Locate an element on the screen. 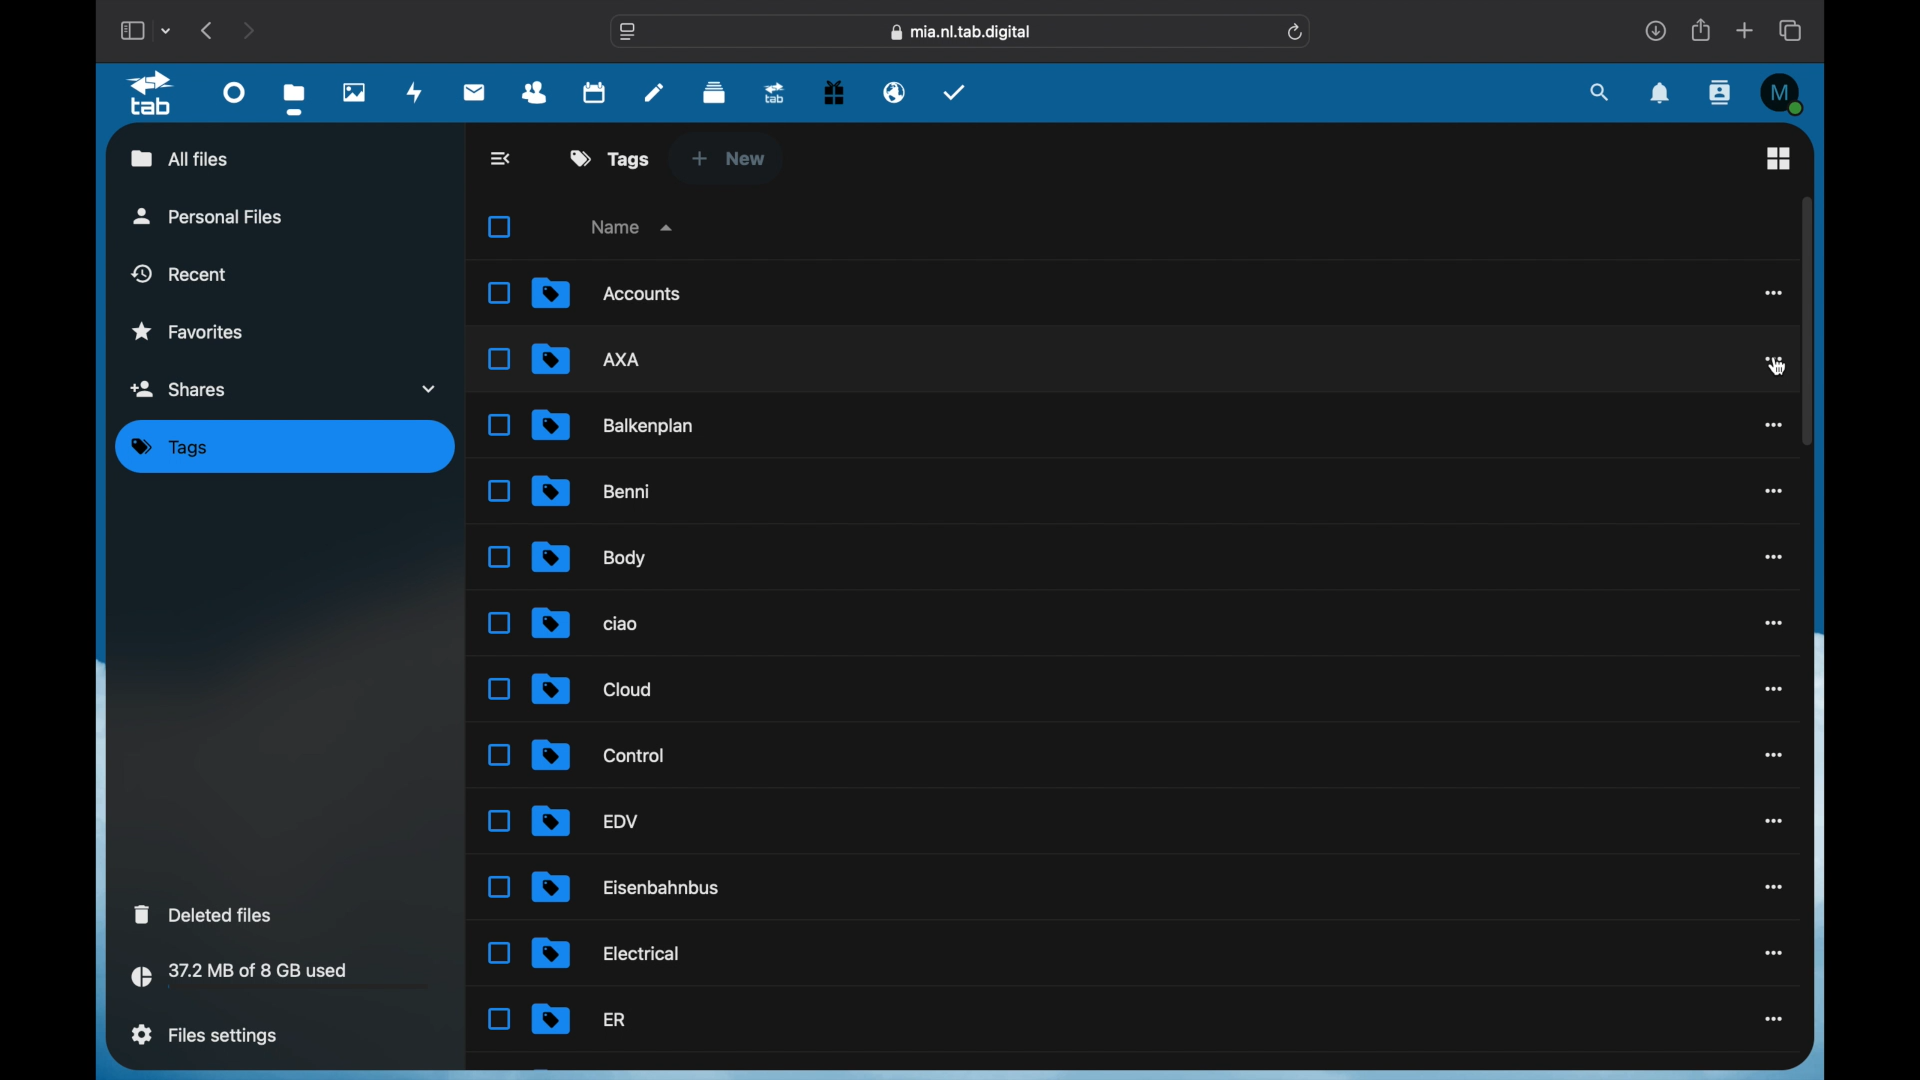 The height and width of the screenshot is (1080, 1920). file is located at coordinates (629, 887).